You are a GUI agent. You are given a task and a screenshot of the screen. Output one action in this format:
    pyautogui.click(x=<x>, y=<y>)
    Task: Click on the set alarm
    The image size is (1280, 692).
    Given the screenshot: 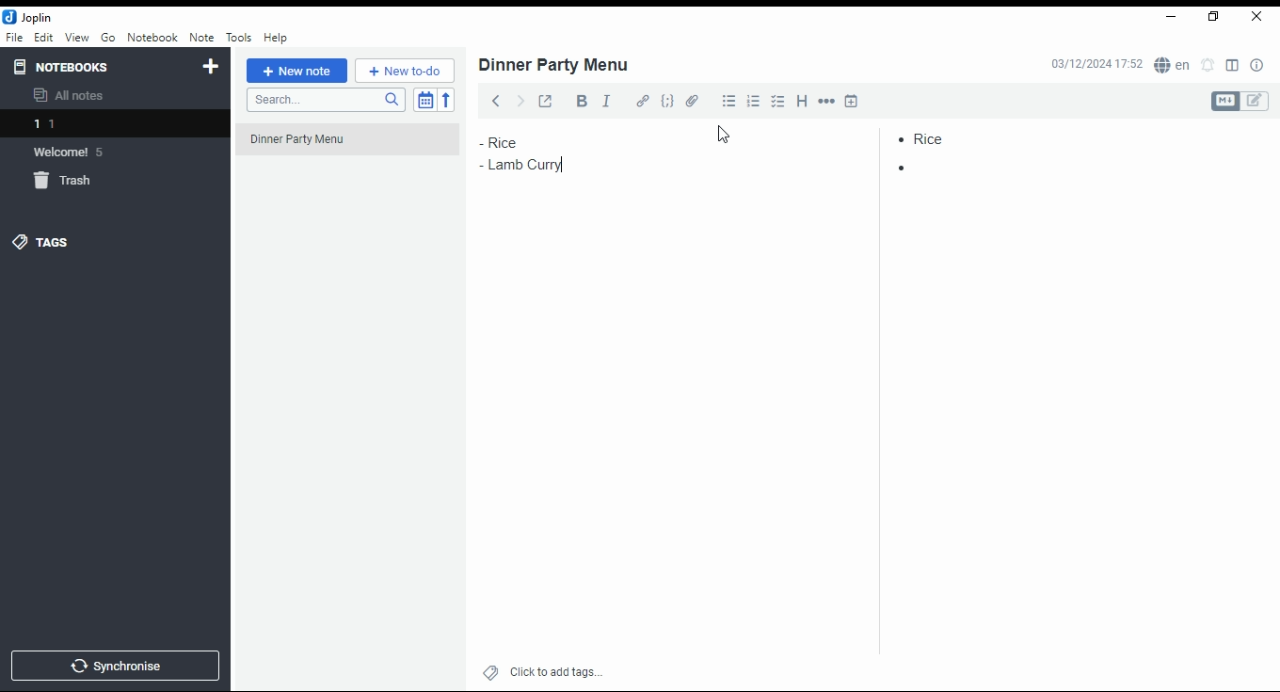 What is the action you would take?
    pyautogui.click(x=1208, y=65)
    